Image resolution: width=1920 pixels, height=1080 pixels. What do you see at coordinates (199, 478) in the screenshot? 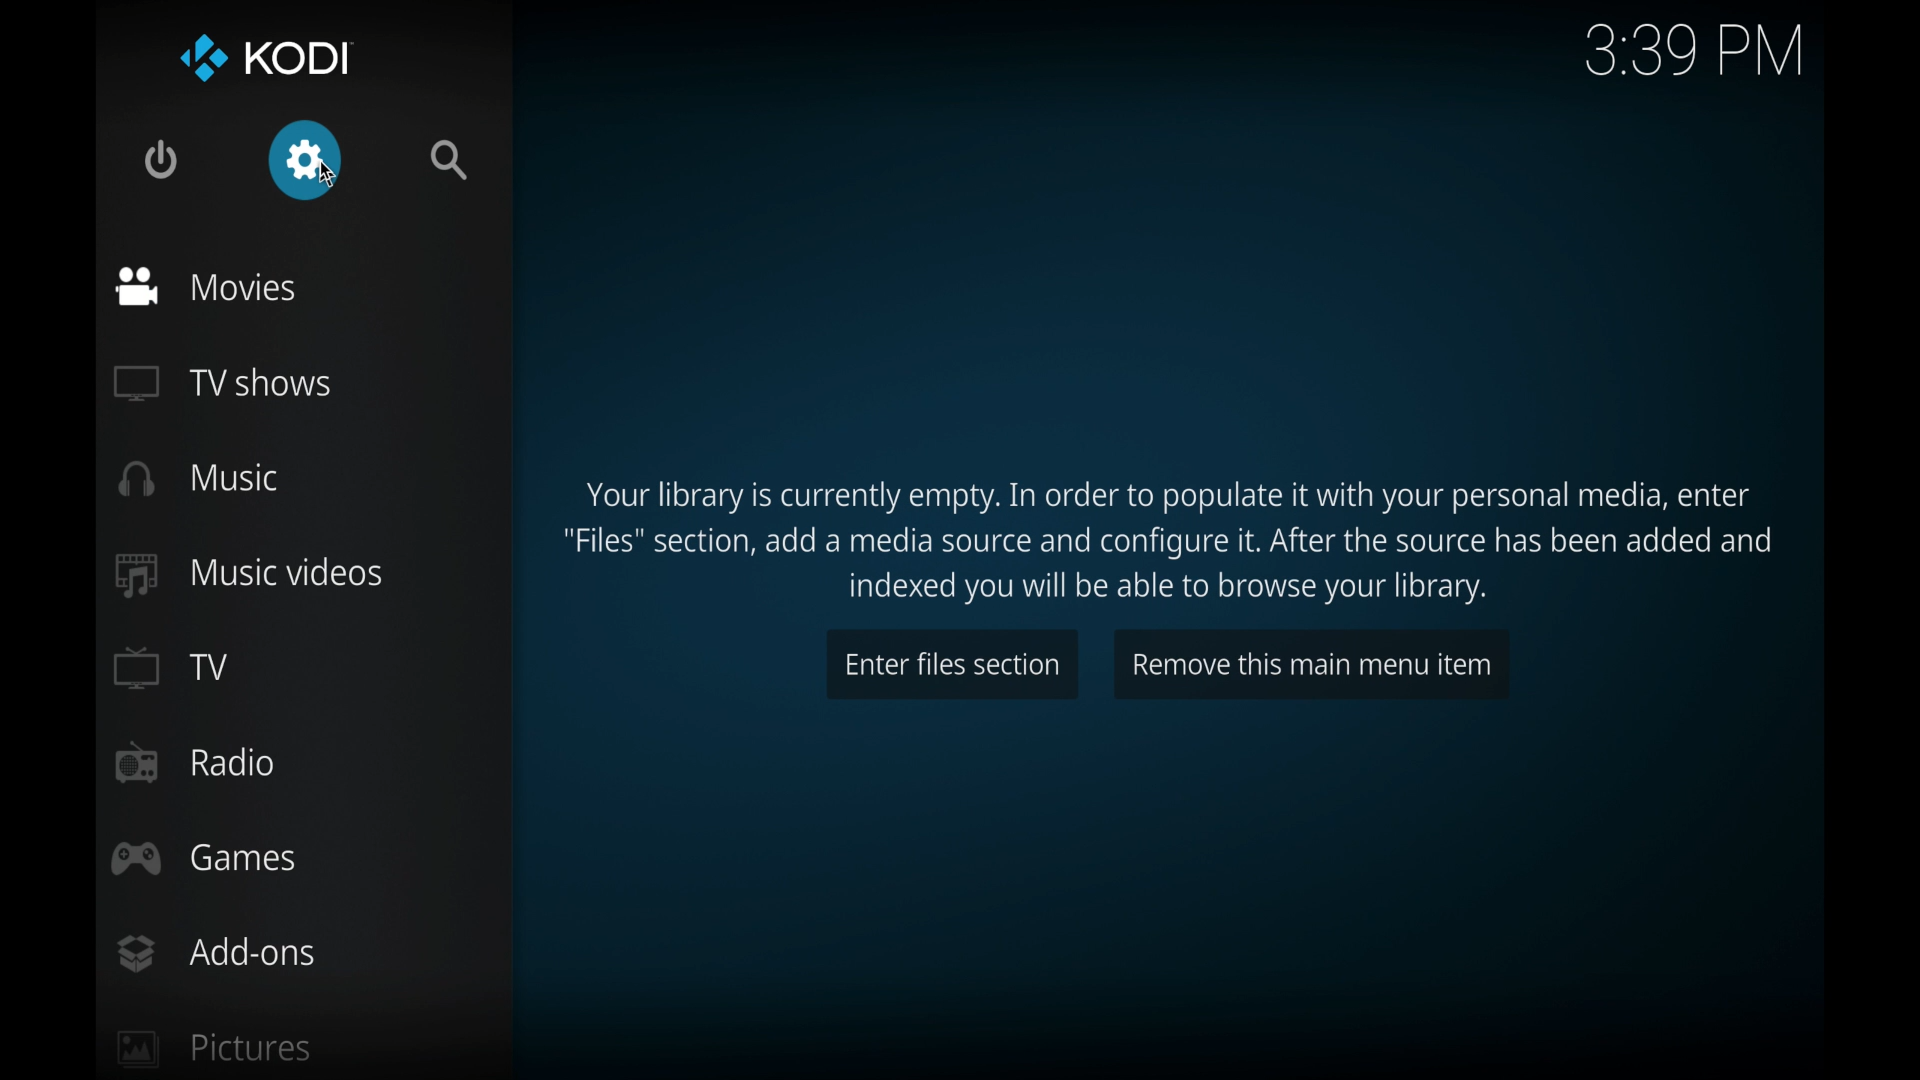
I see `music` at bounding box center [199, 478].